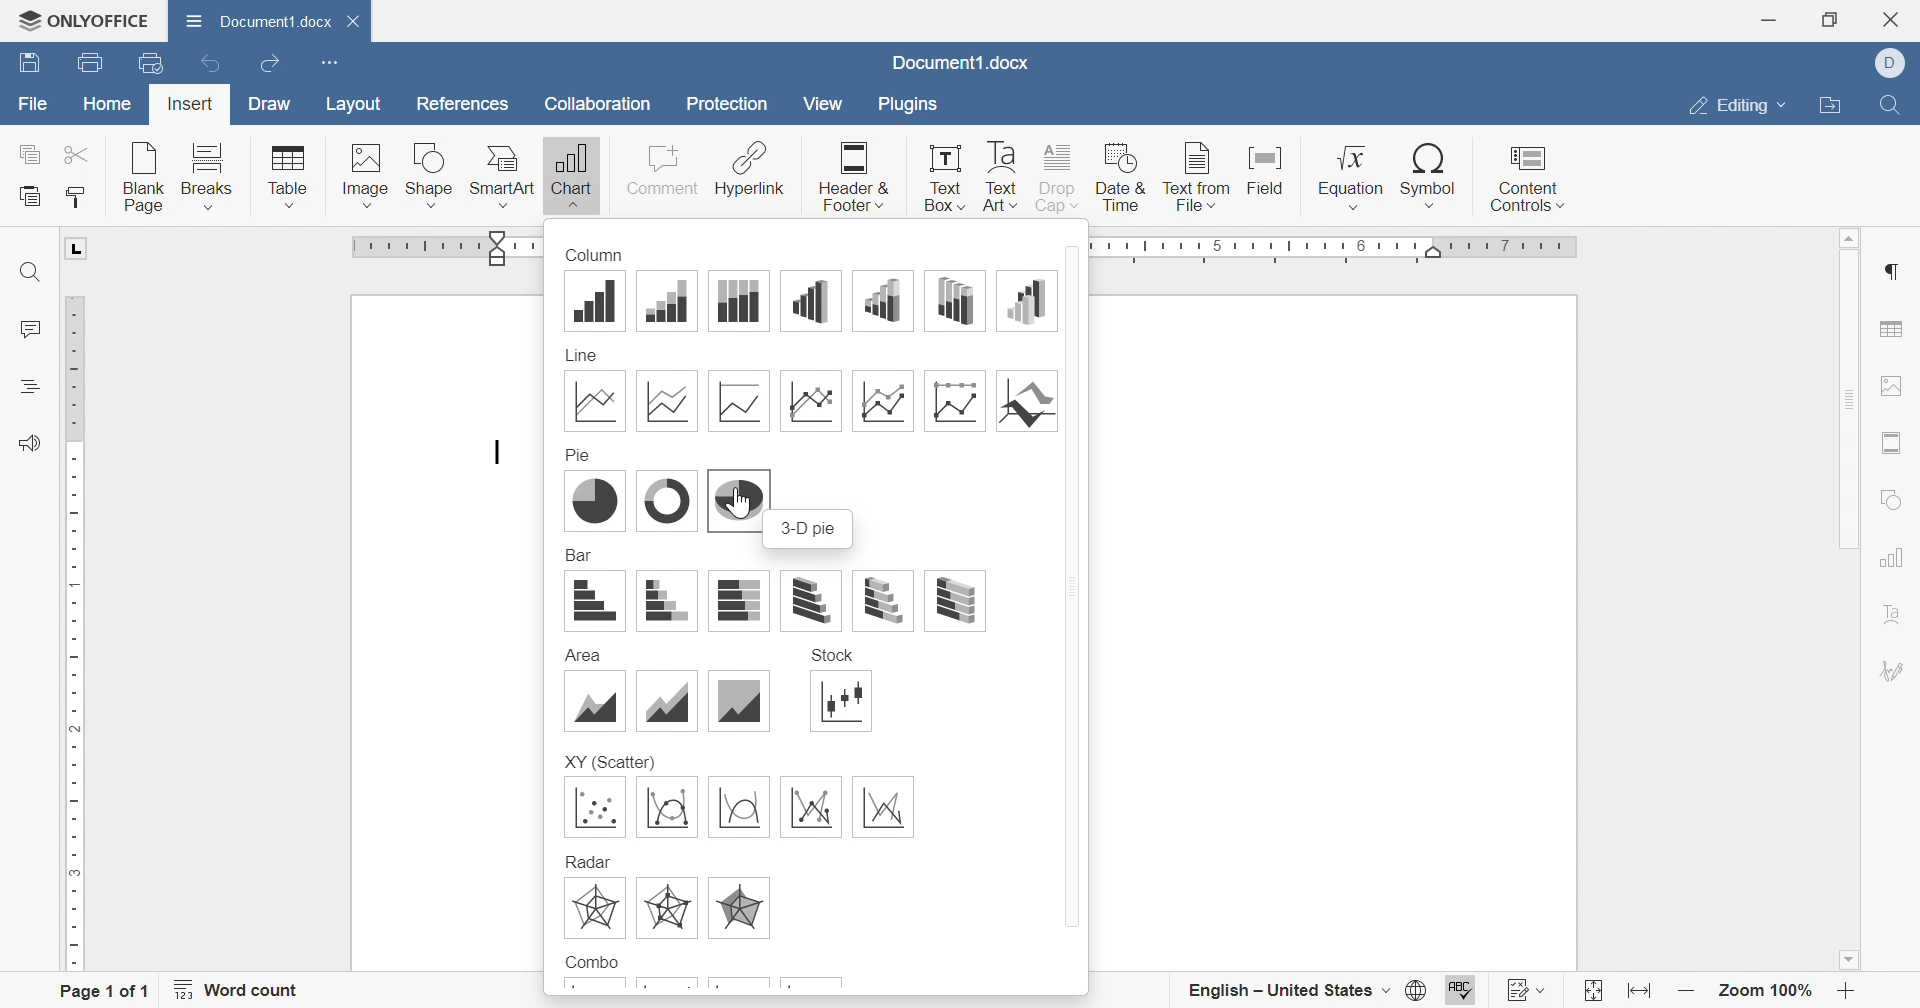 The width and height of the screenshot is (1920, 1008). Describe the element at coordinates (882, 401) in the screenshot. I see `Stacked lines with markers` at that location.